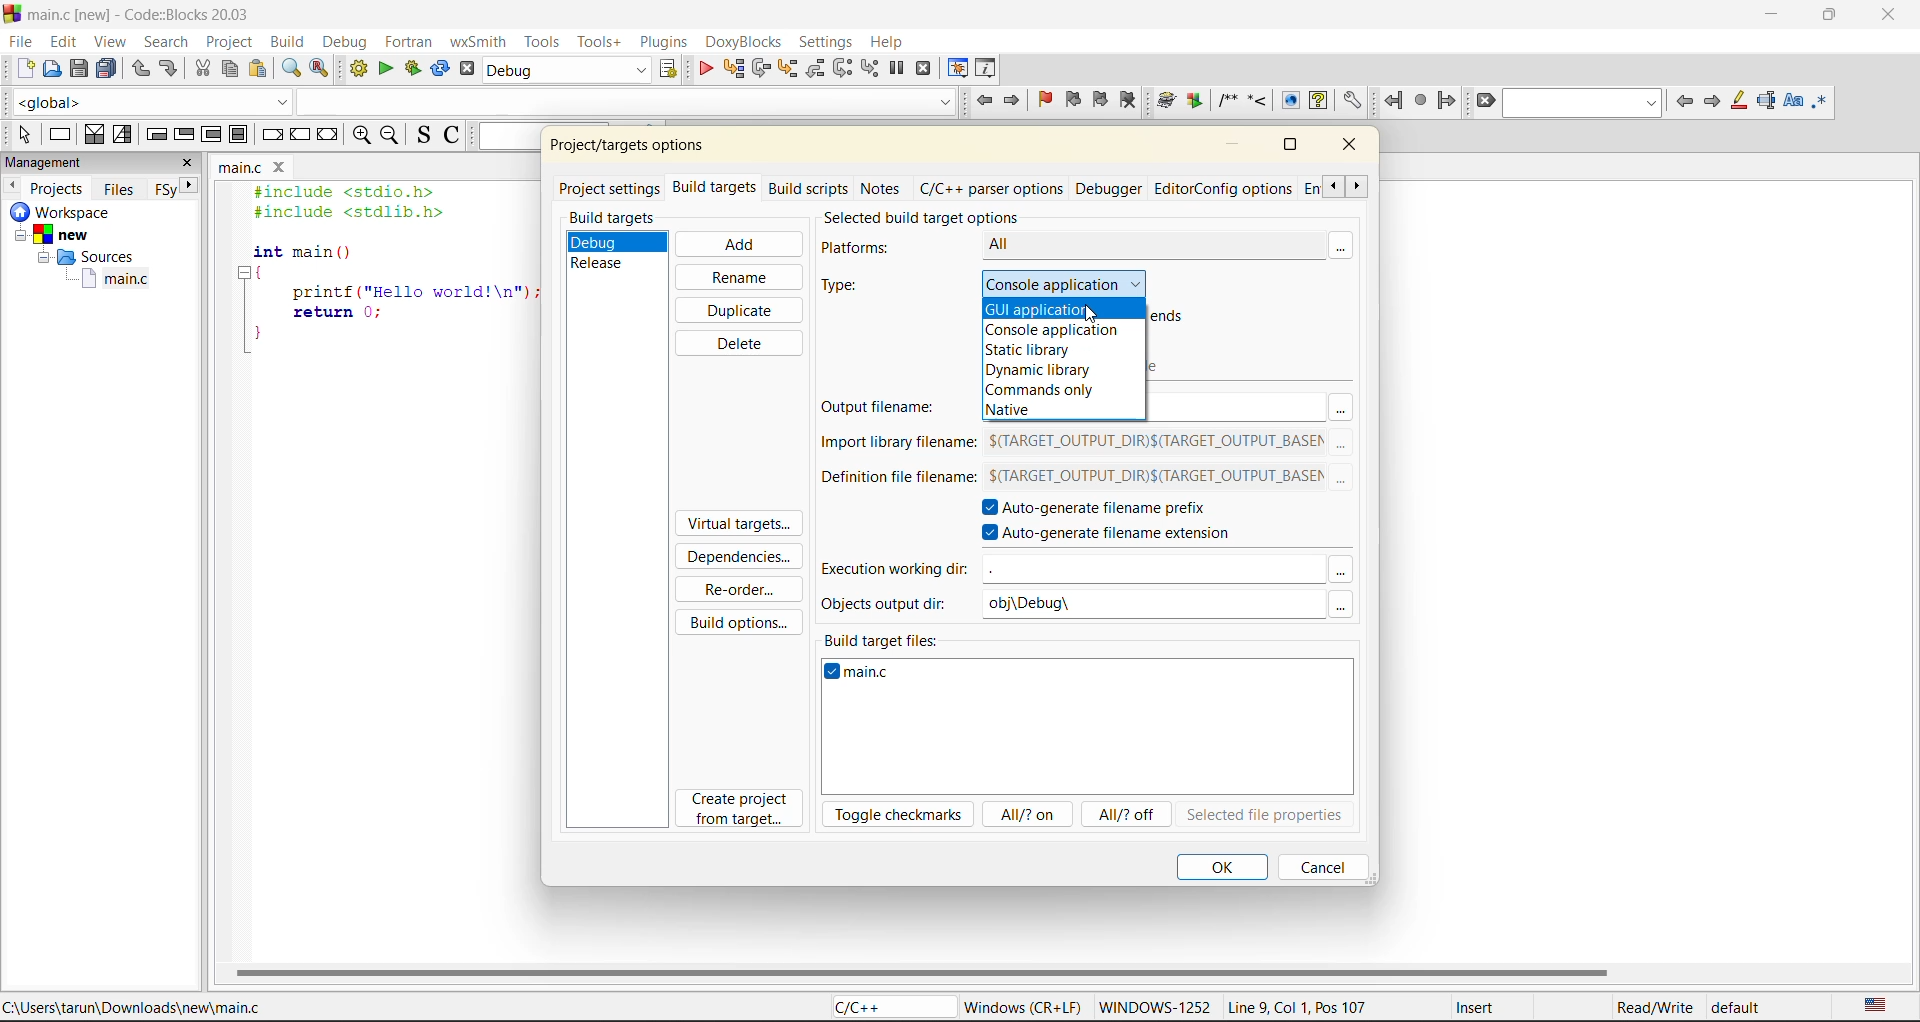  What do you see at coordinates (636, 146) in the screenshot?
I see `project/target  options` at bounding box center [636, 146].